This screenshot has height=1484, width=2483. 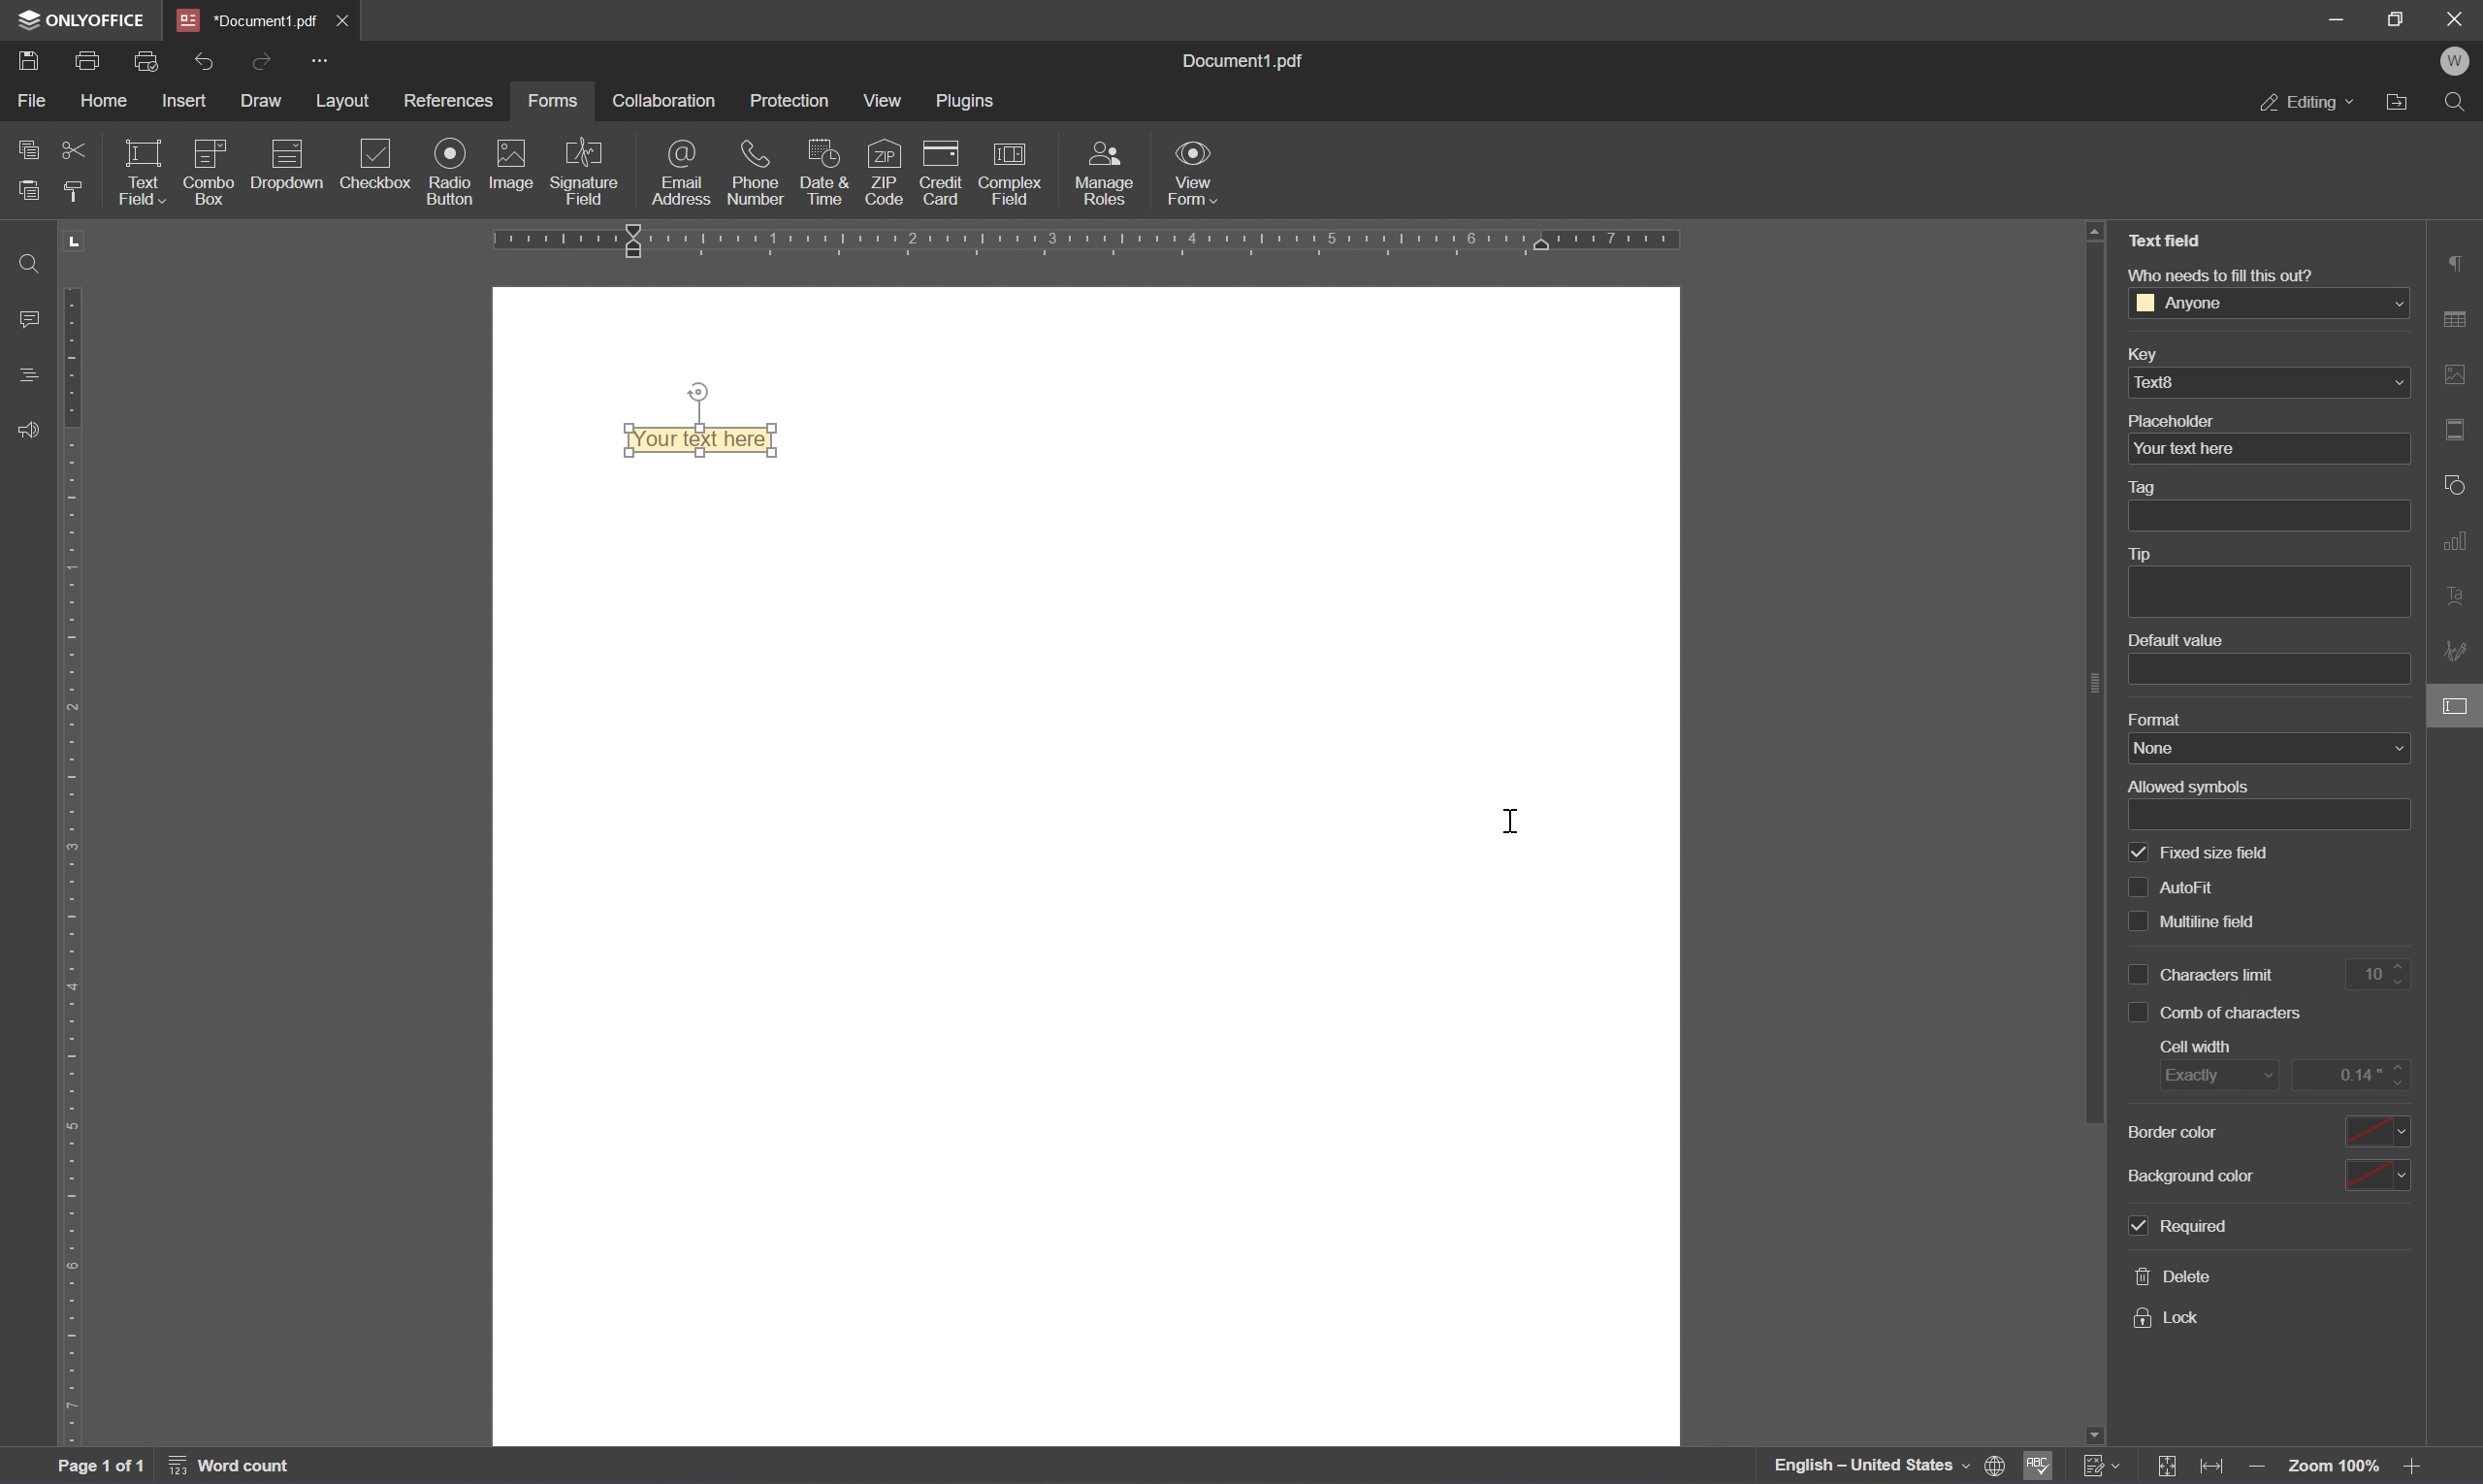 I want to click on zoom 100%, so click(x=2335, y=1468).